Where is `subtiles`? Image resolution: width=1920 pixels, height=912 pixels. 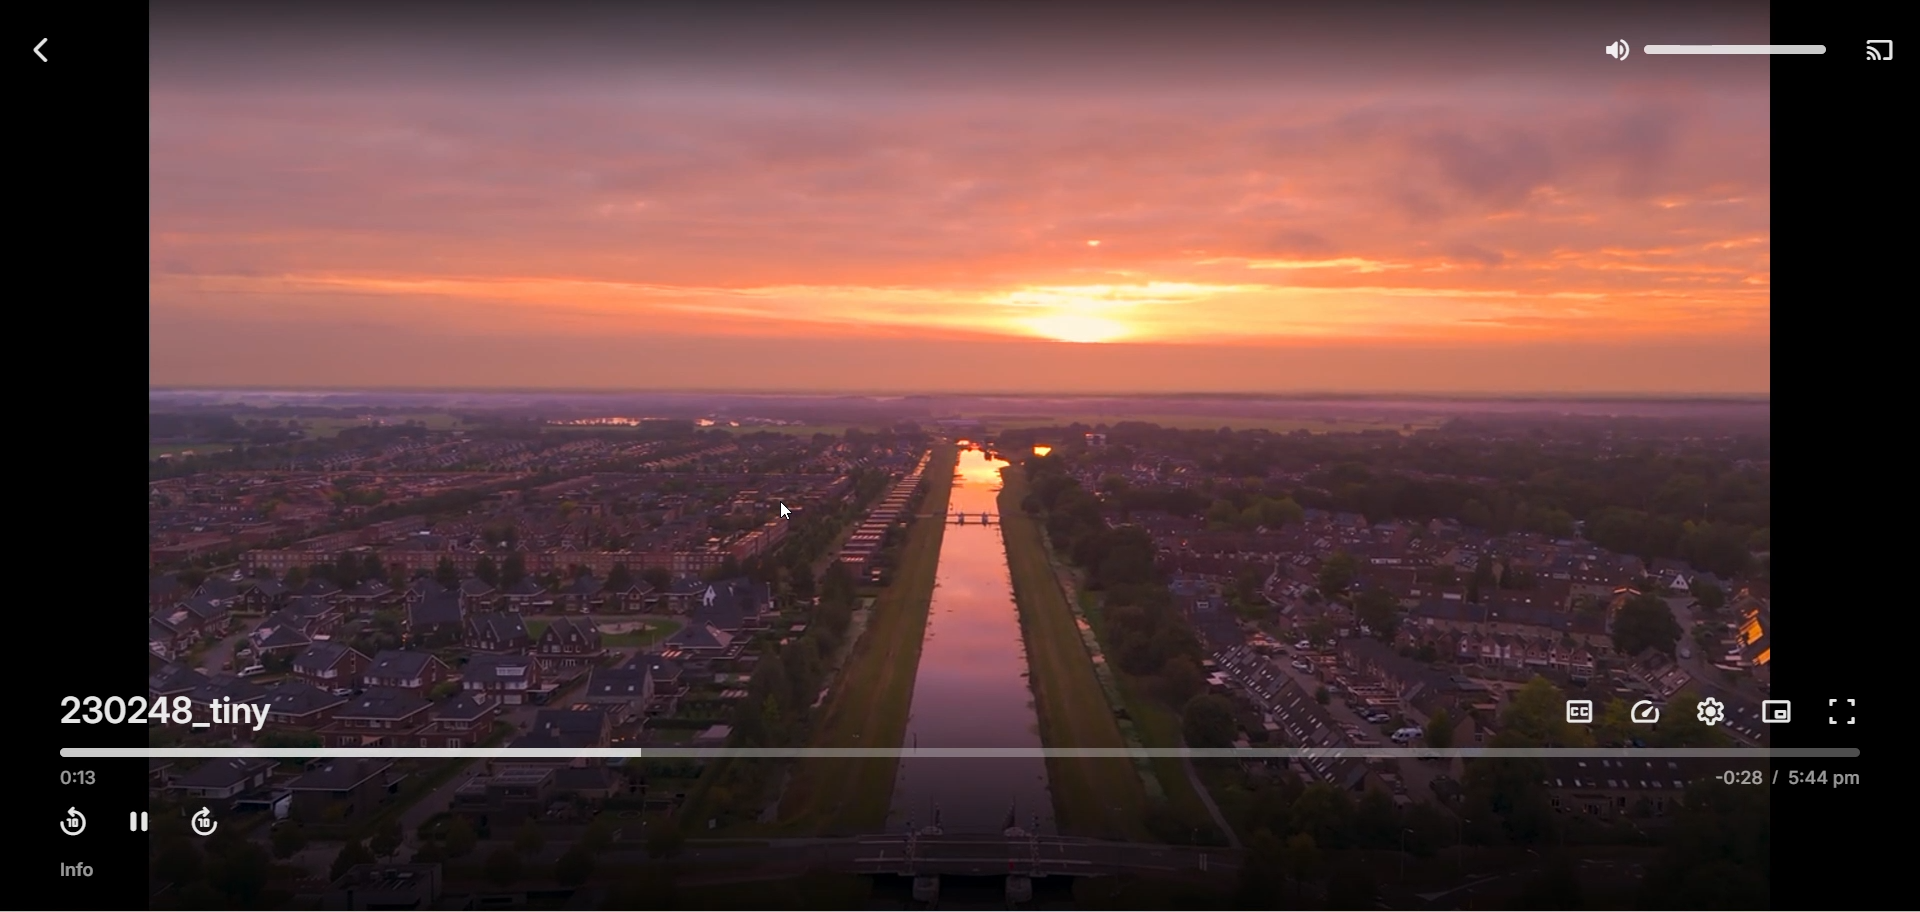
subtiles is located at coordinates (1576, 713).